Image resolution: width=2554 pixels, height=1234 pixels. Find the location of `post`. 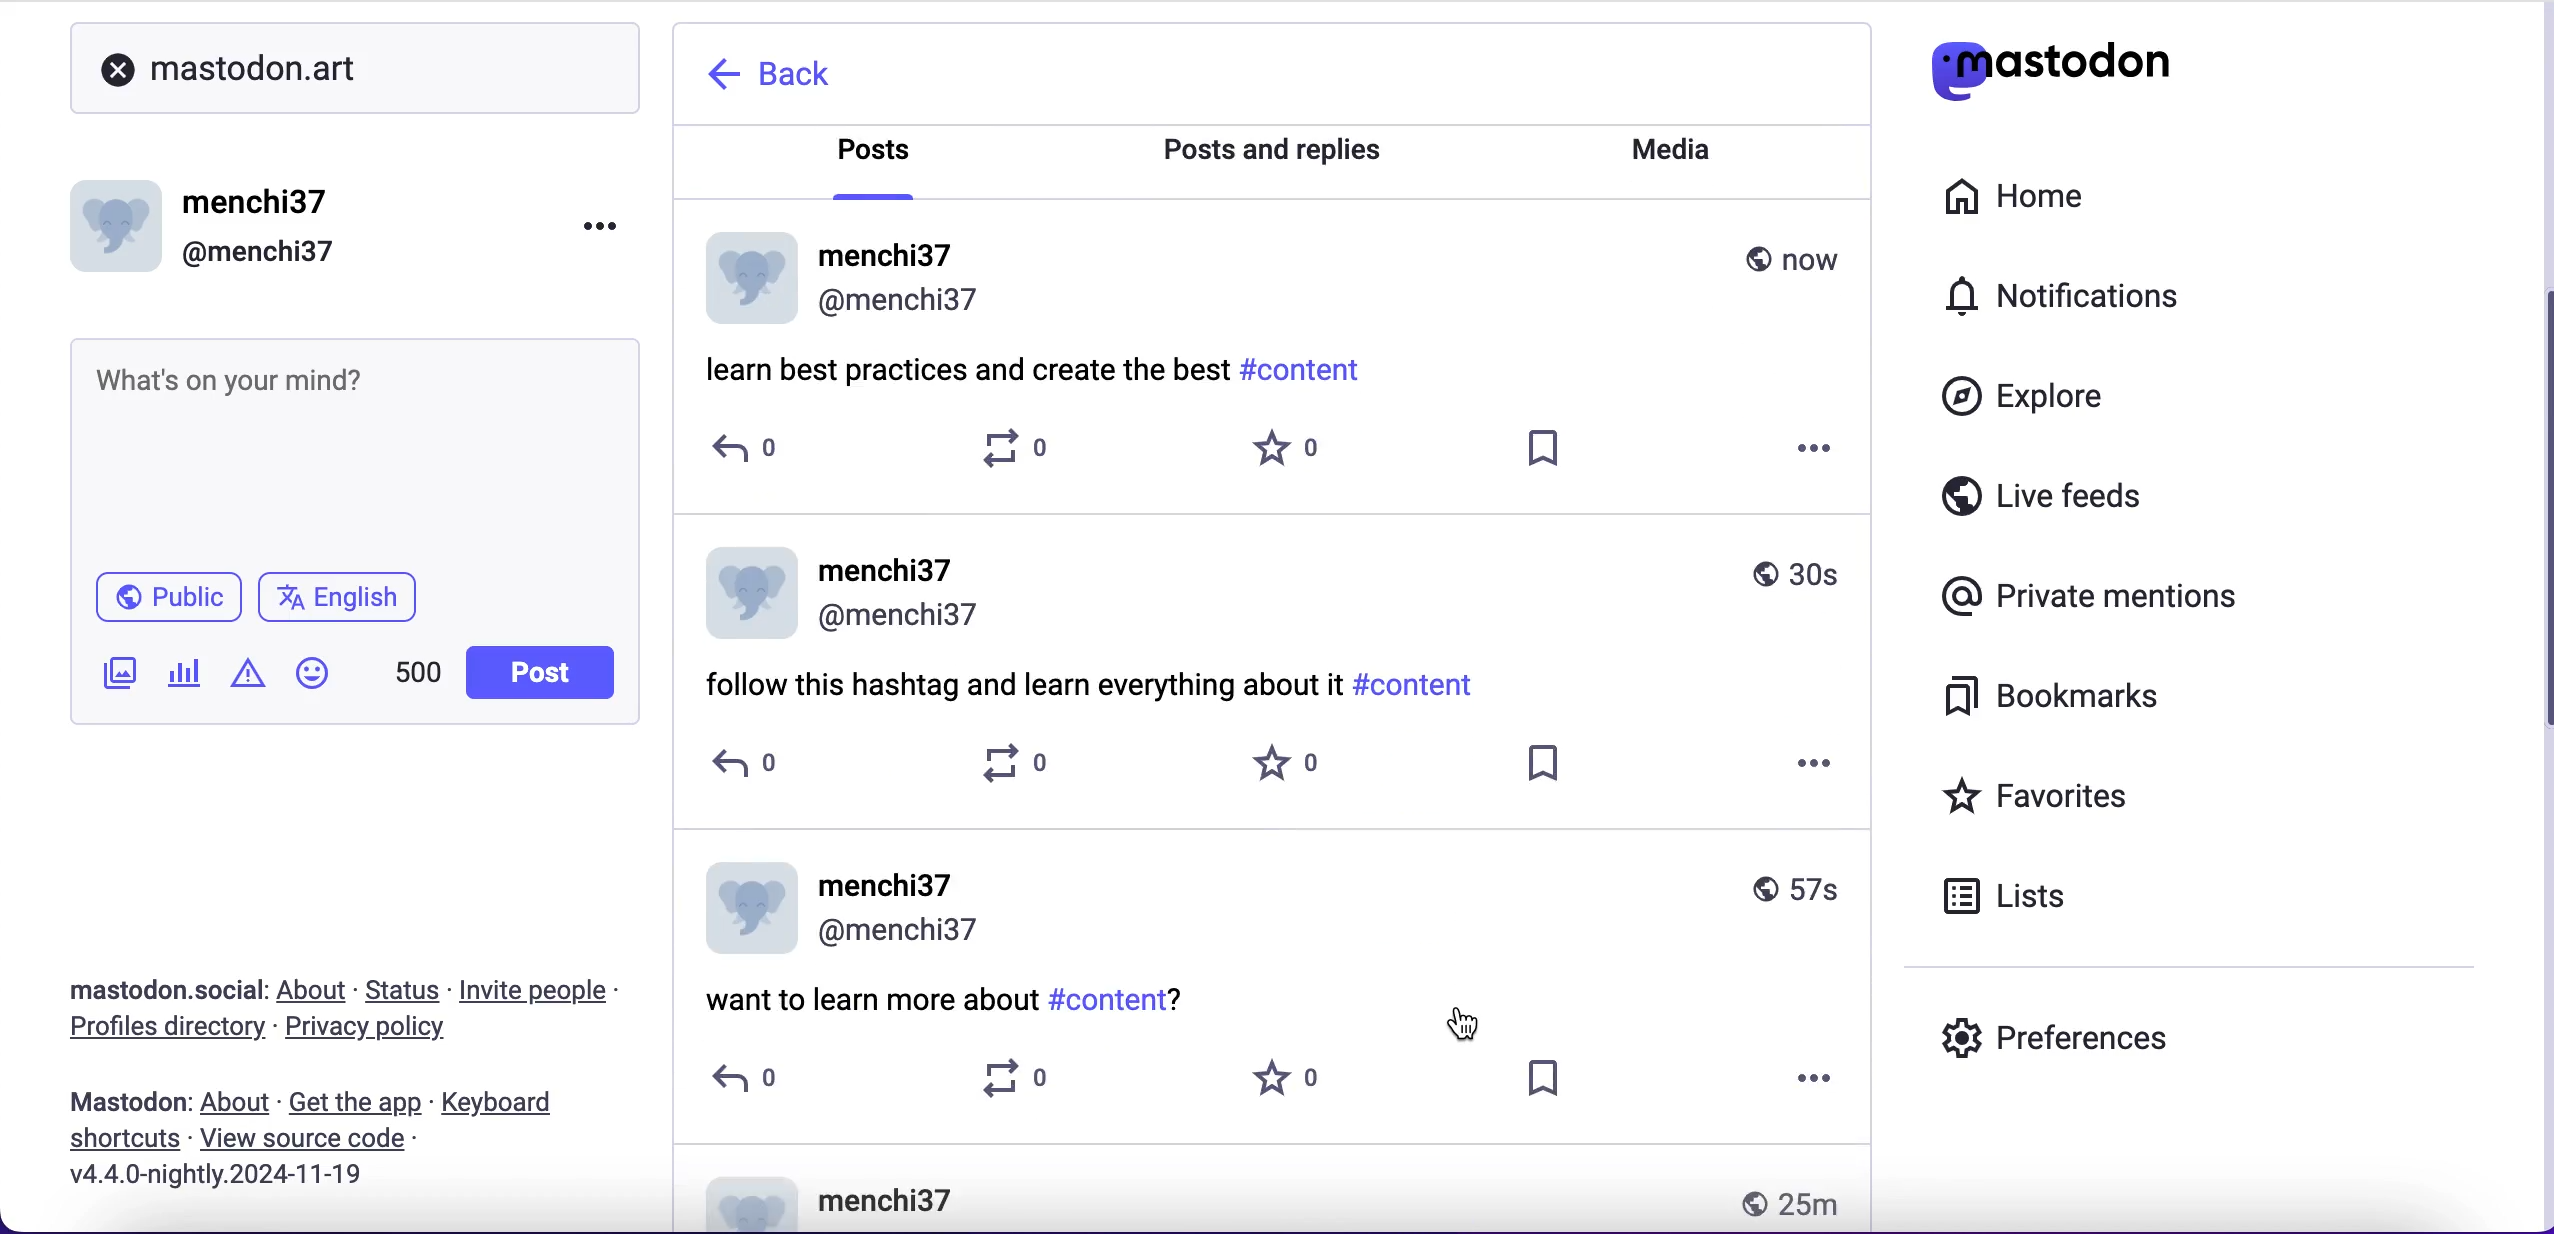

post is located at coordinates (1020, 680).